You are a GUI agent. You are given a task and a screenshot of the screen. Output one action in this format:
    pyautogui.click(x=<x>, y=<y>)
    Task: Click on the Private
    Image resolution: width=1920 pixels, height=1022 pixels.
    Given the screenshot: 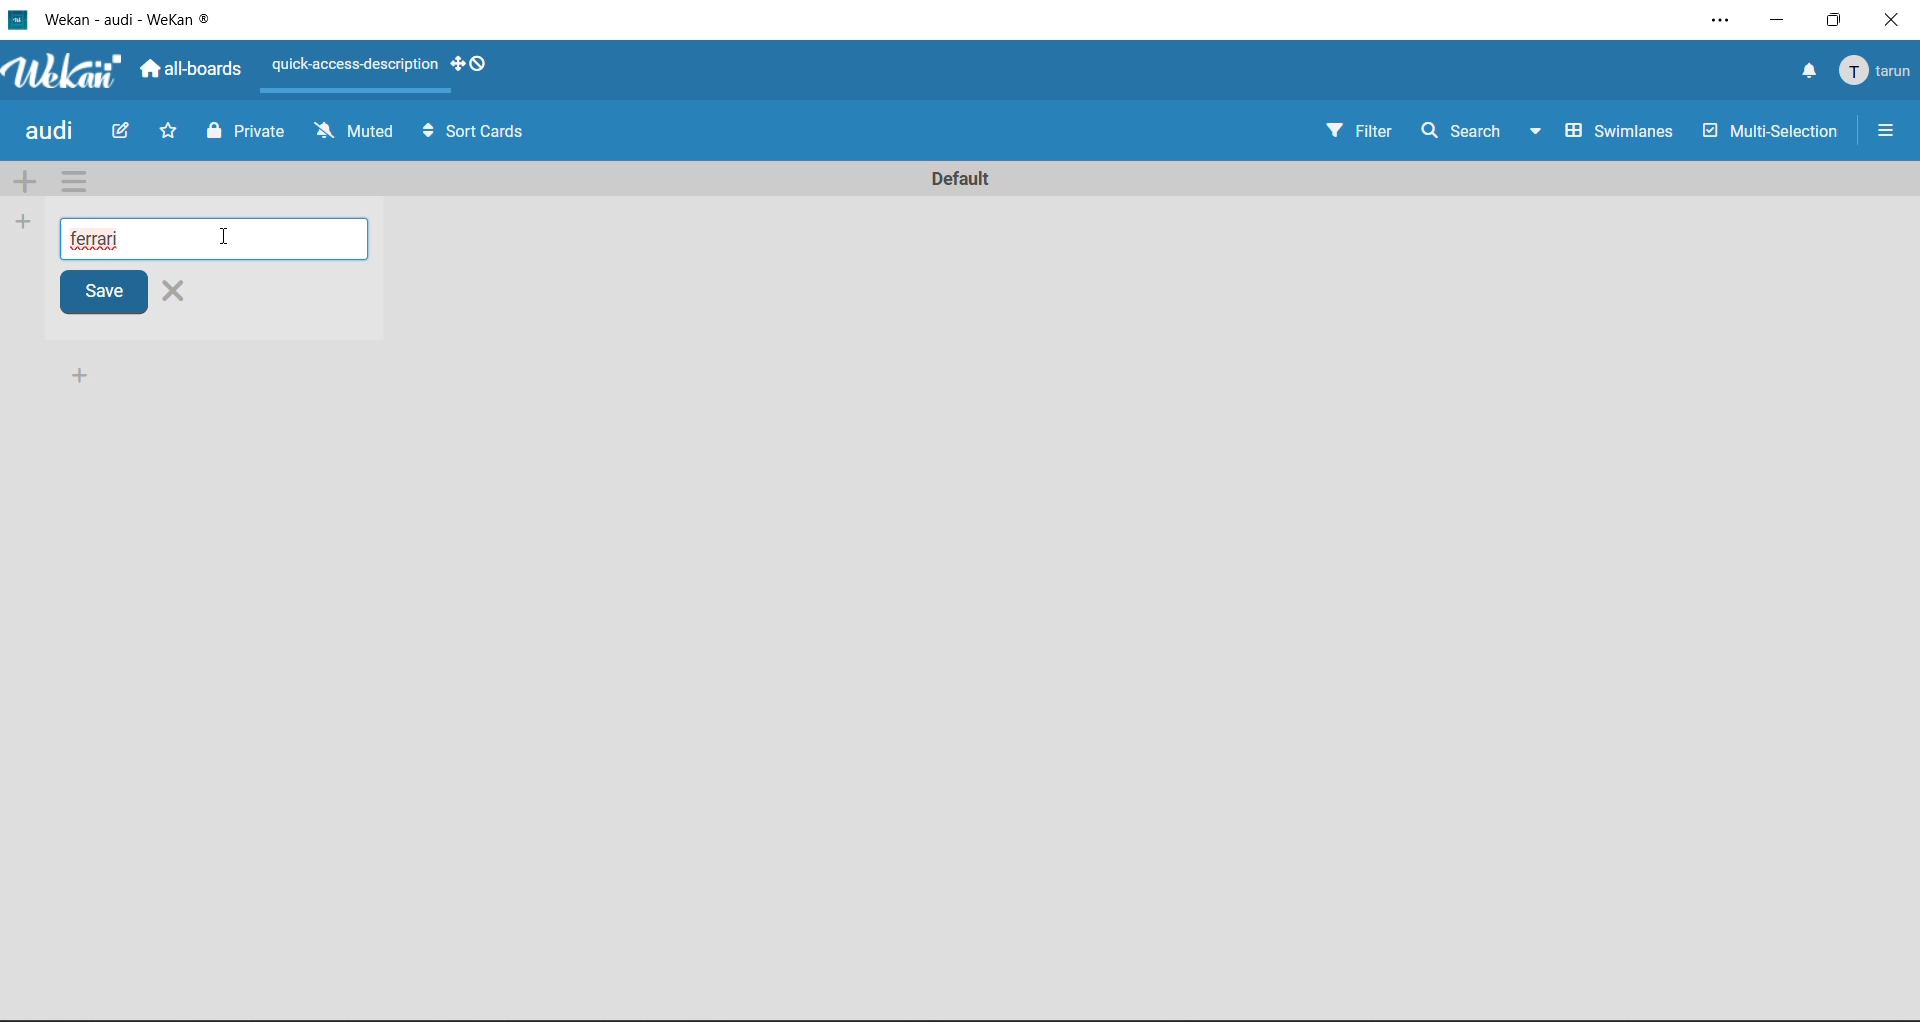 What is the action you would take?
    pyautogui.click(x=244, y=134)
    